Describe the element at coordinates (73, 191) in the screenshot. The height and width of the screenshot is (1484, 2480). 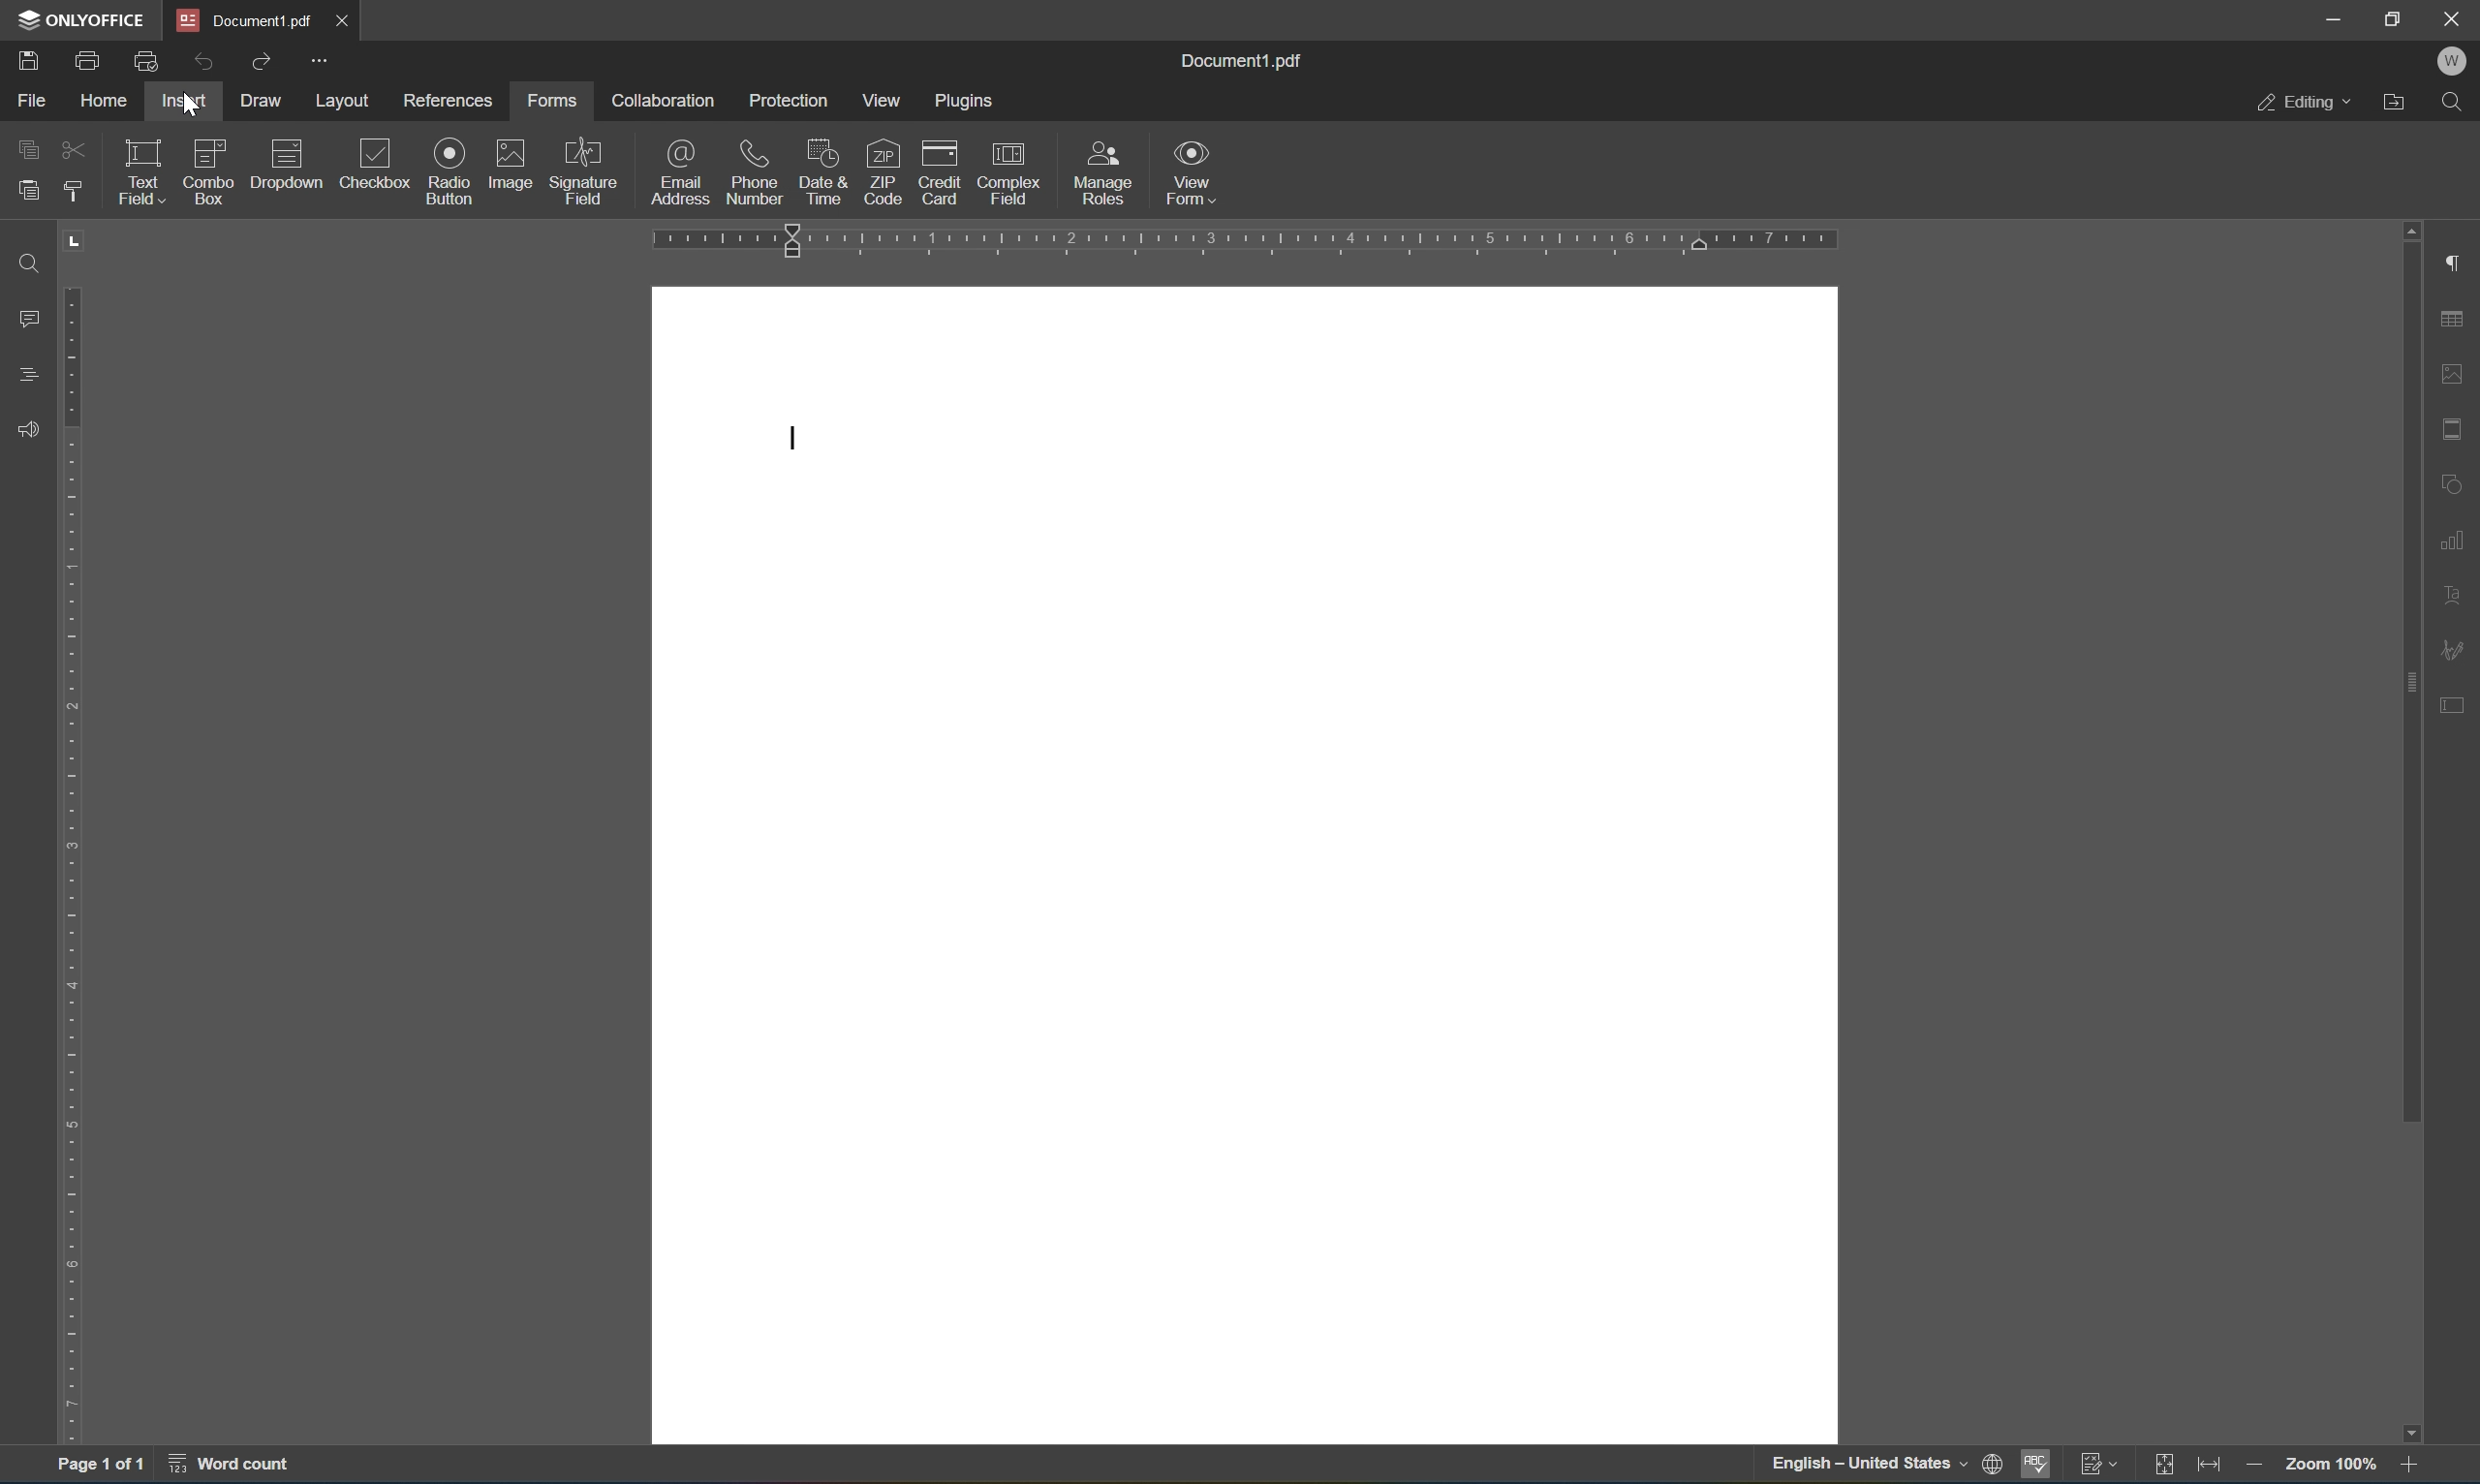
I see `copy style` at that location.